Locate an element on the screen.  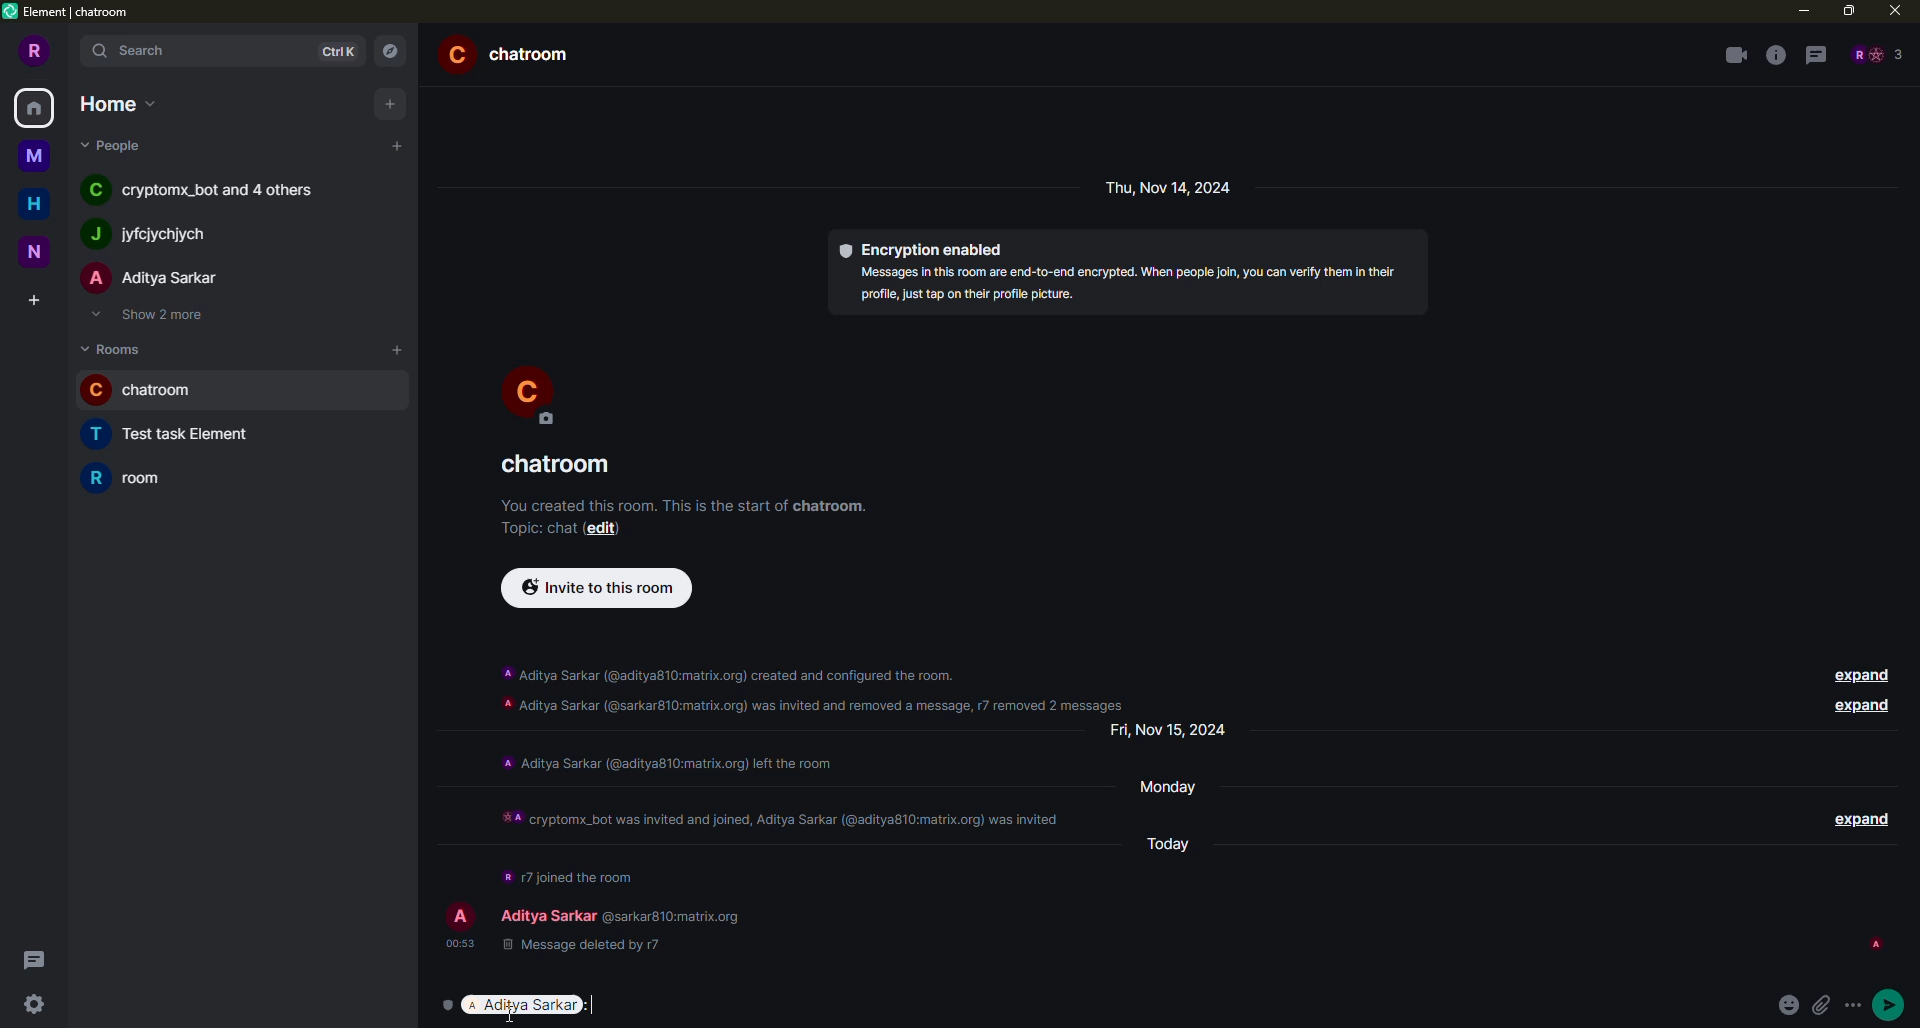
space is located at coordinates (32, 152).